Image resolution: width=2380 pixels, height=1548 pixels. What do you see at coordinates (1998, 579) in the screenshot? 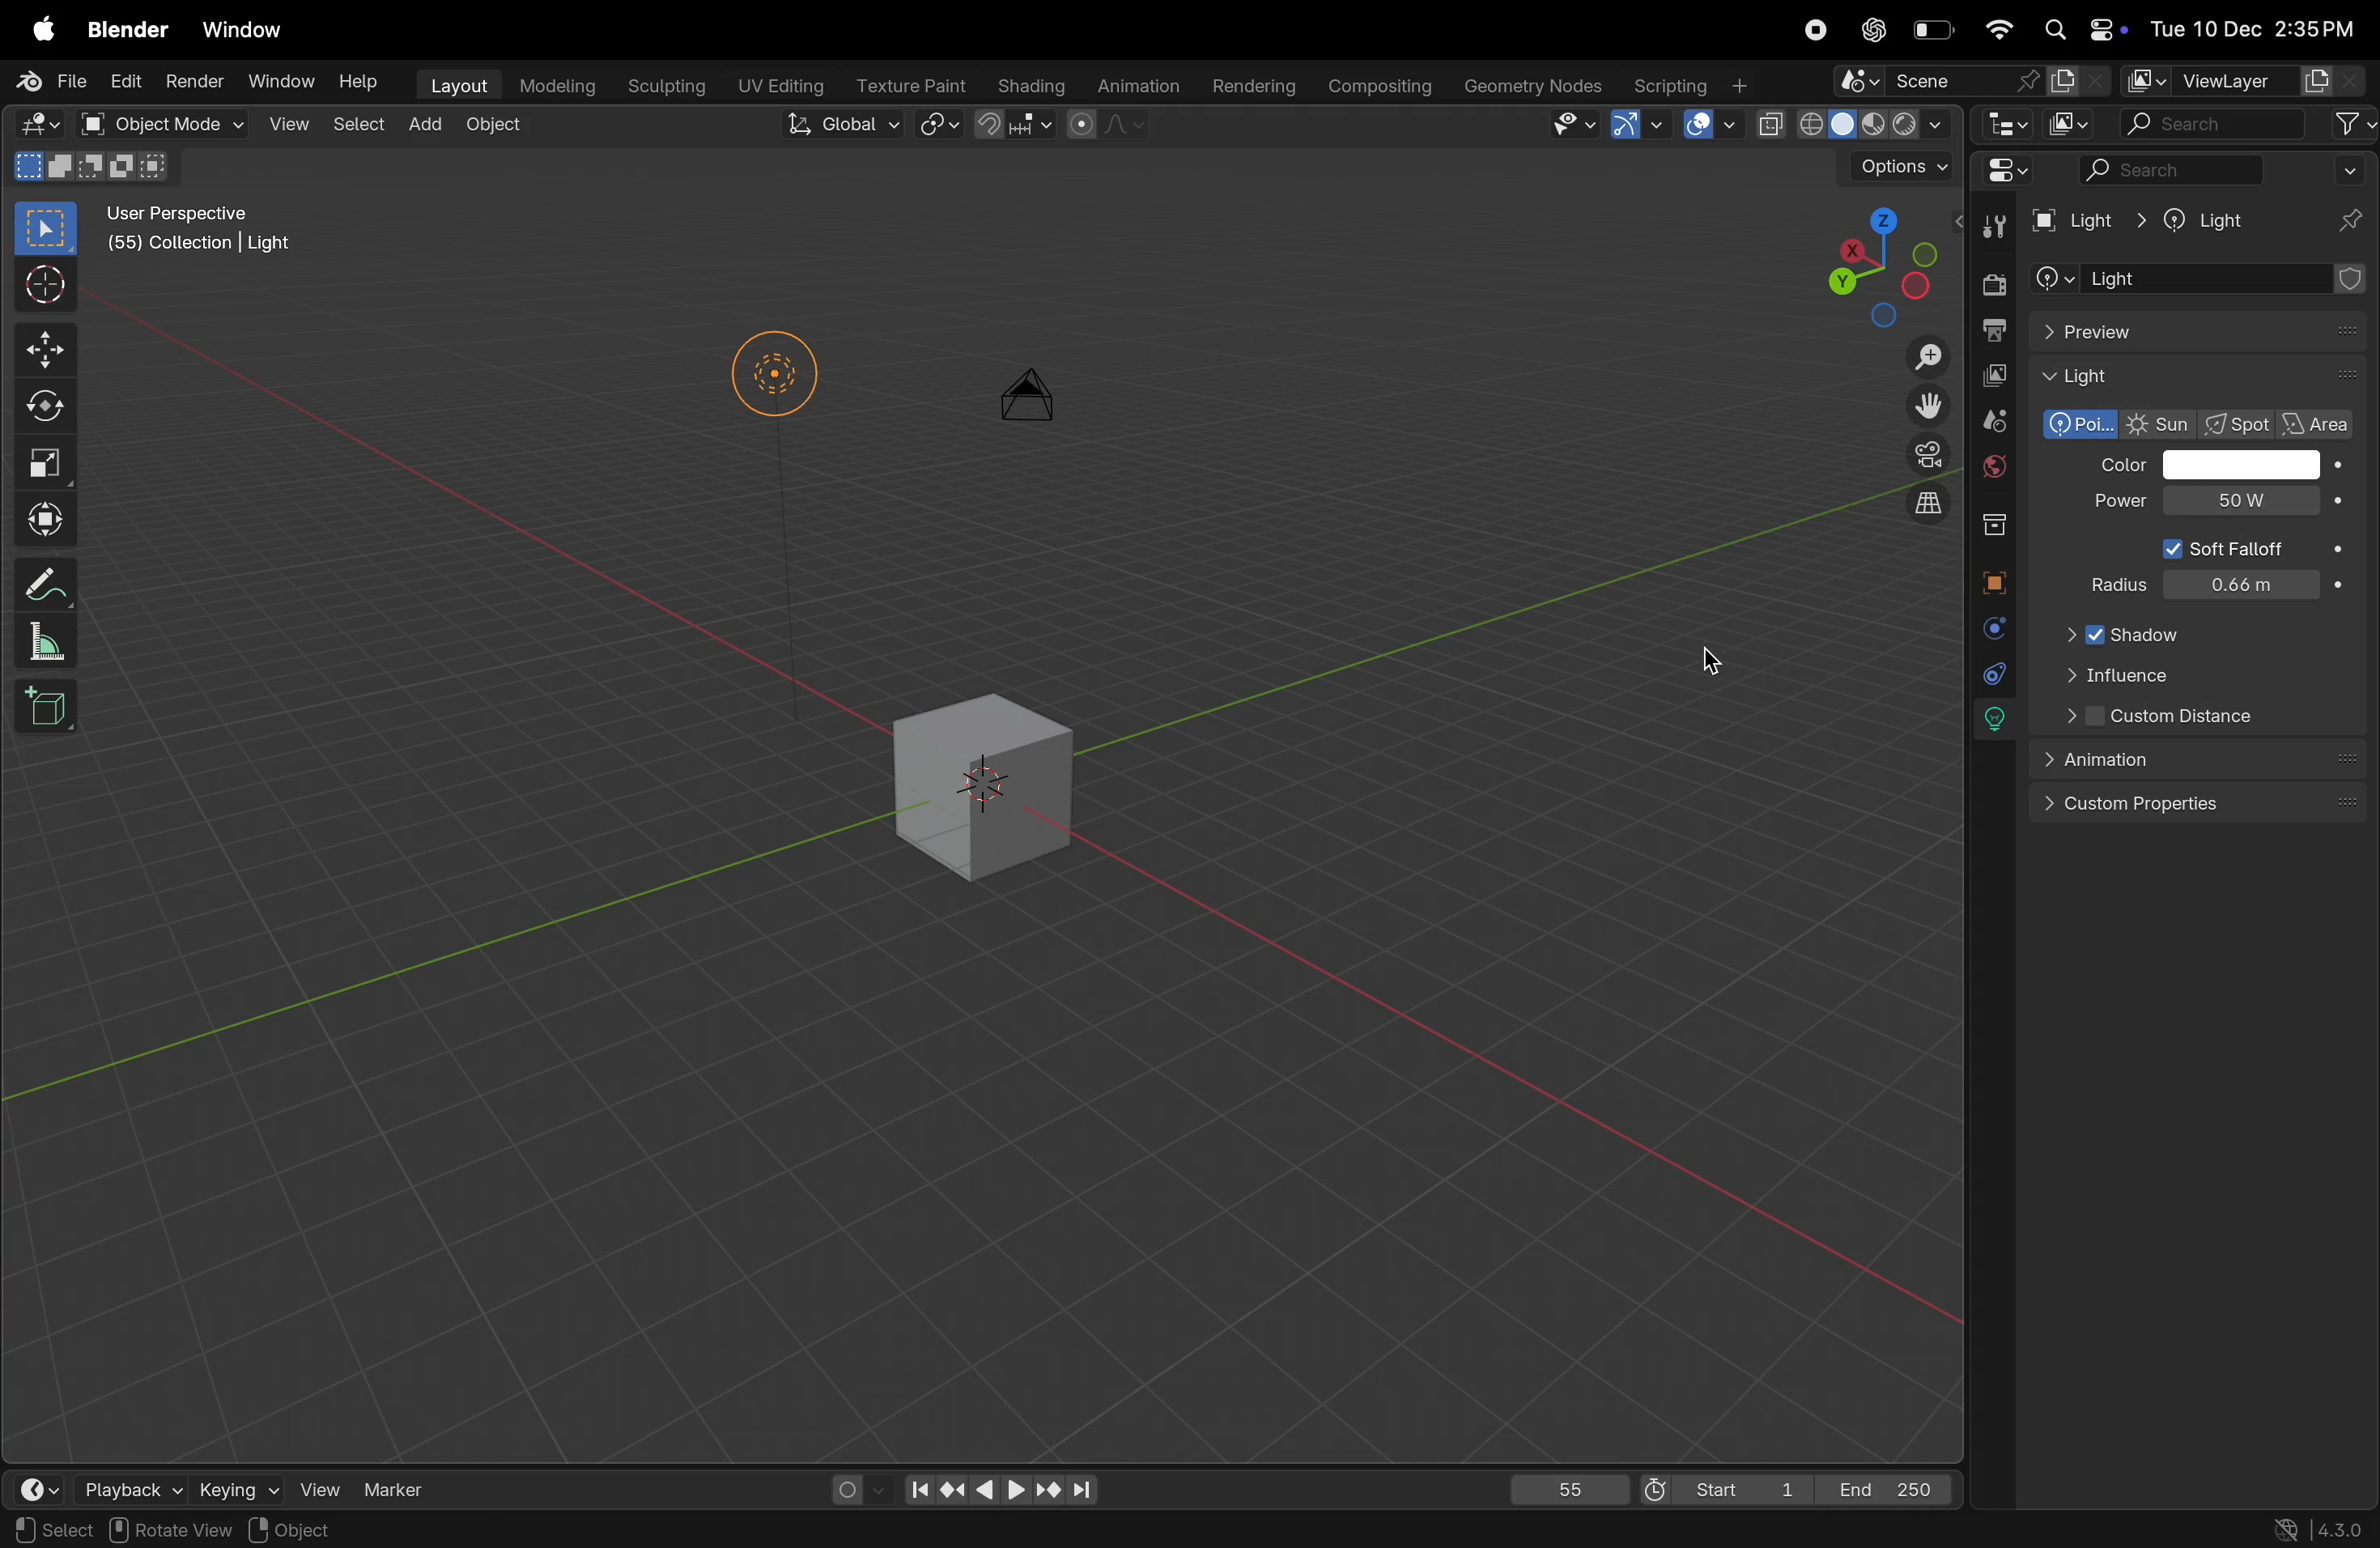
I see `object` at bounding box center [1998, 579].